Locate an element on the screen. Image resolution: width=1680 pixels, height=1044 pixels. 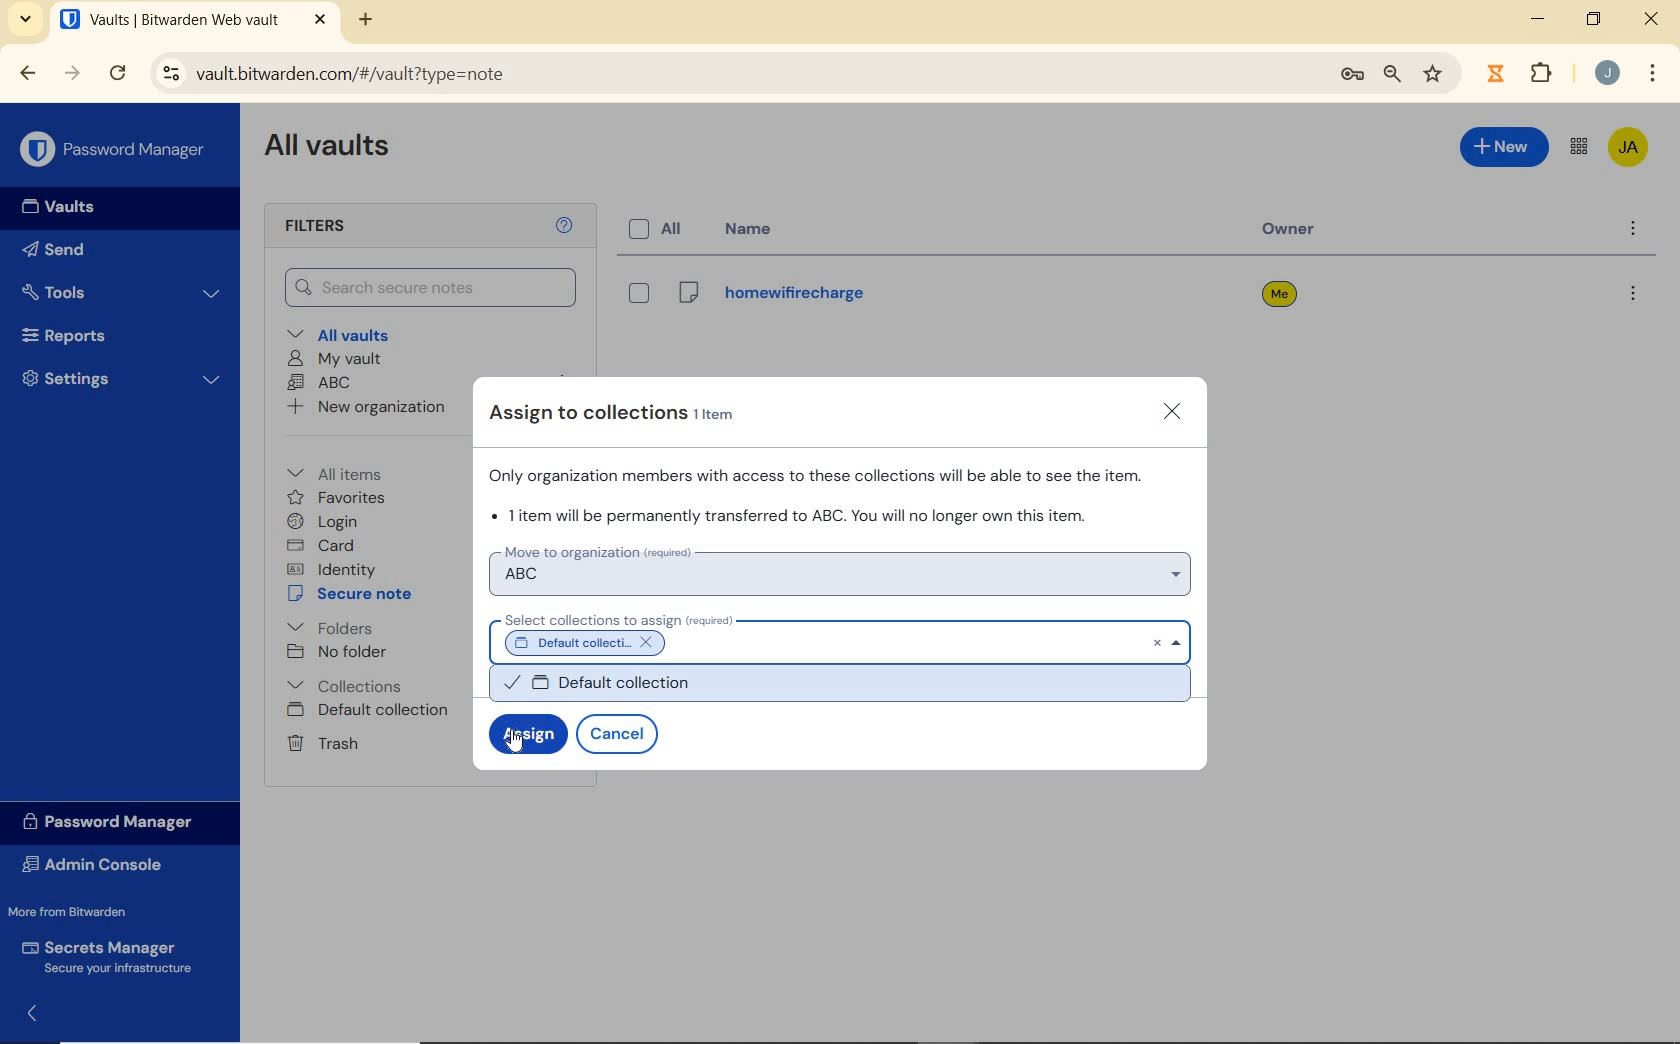
No folder is located at coordinates (337, 652).